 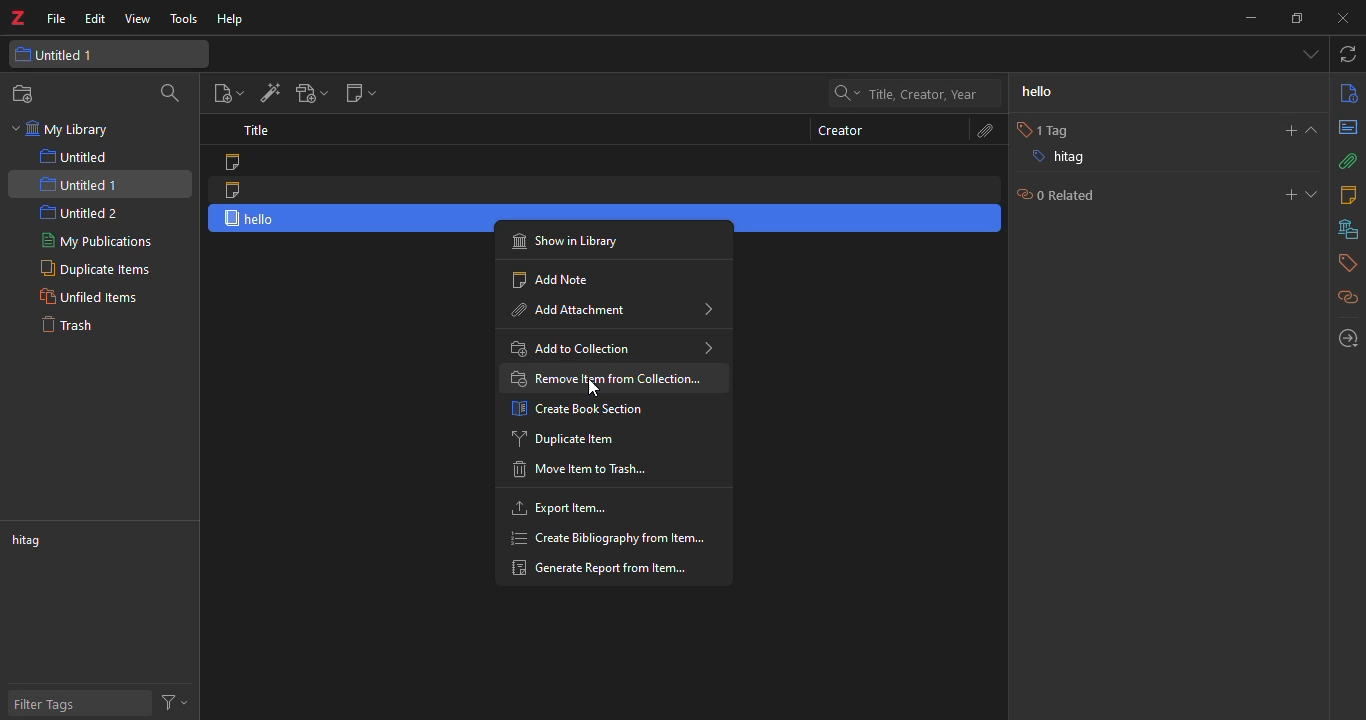 I want to click on show in library, so click(x=573, y=241).